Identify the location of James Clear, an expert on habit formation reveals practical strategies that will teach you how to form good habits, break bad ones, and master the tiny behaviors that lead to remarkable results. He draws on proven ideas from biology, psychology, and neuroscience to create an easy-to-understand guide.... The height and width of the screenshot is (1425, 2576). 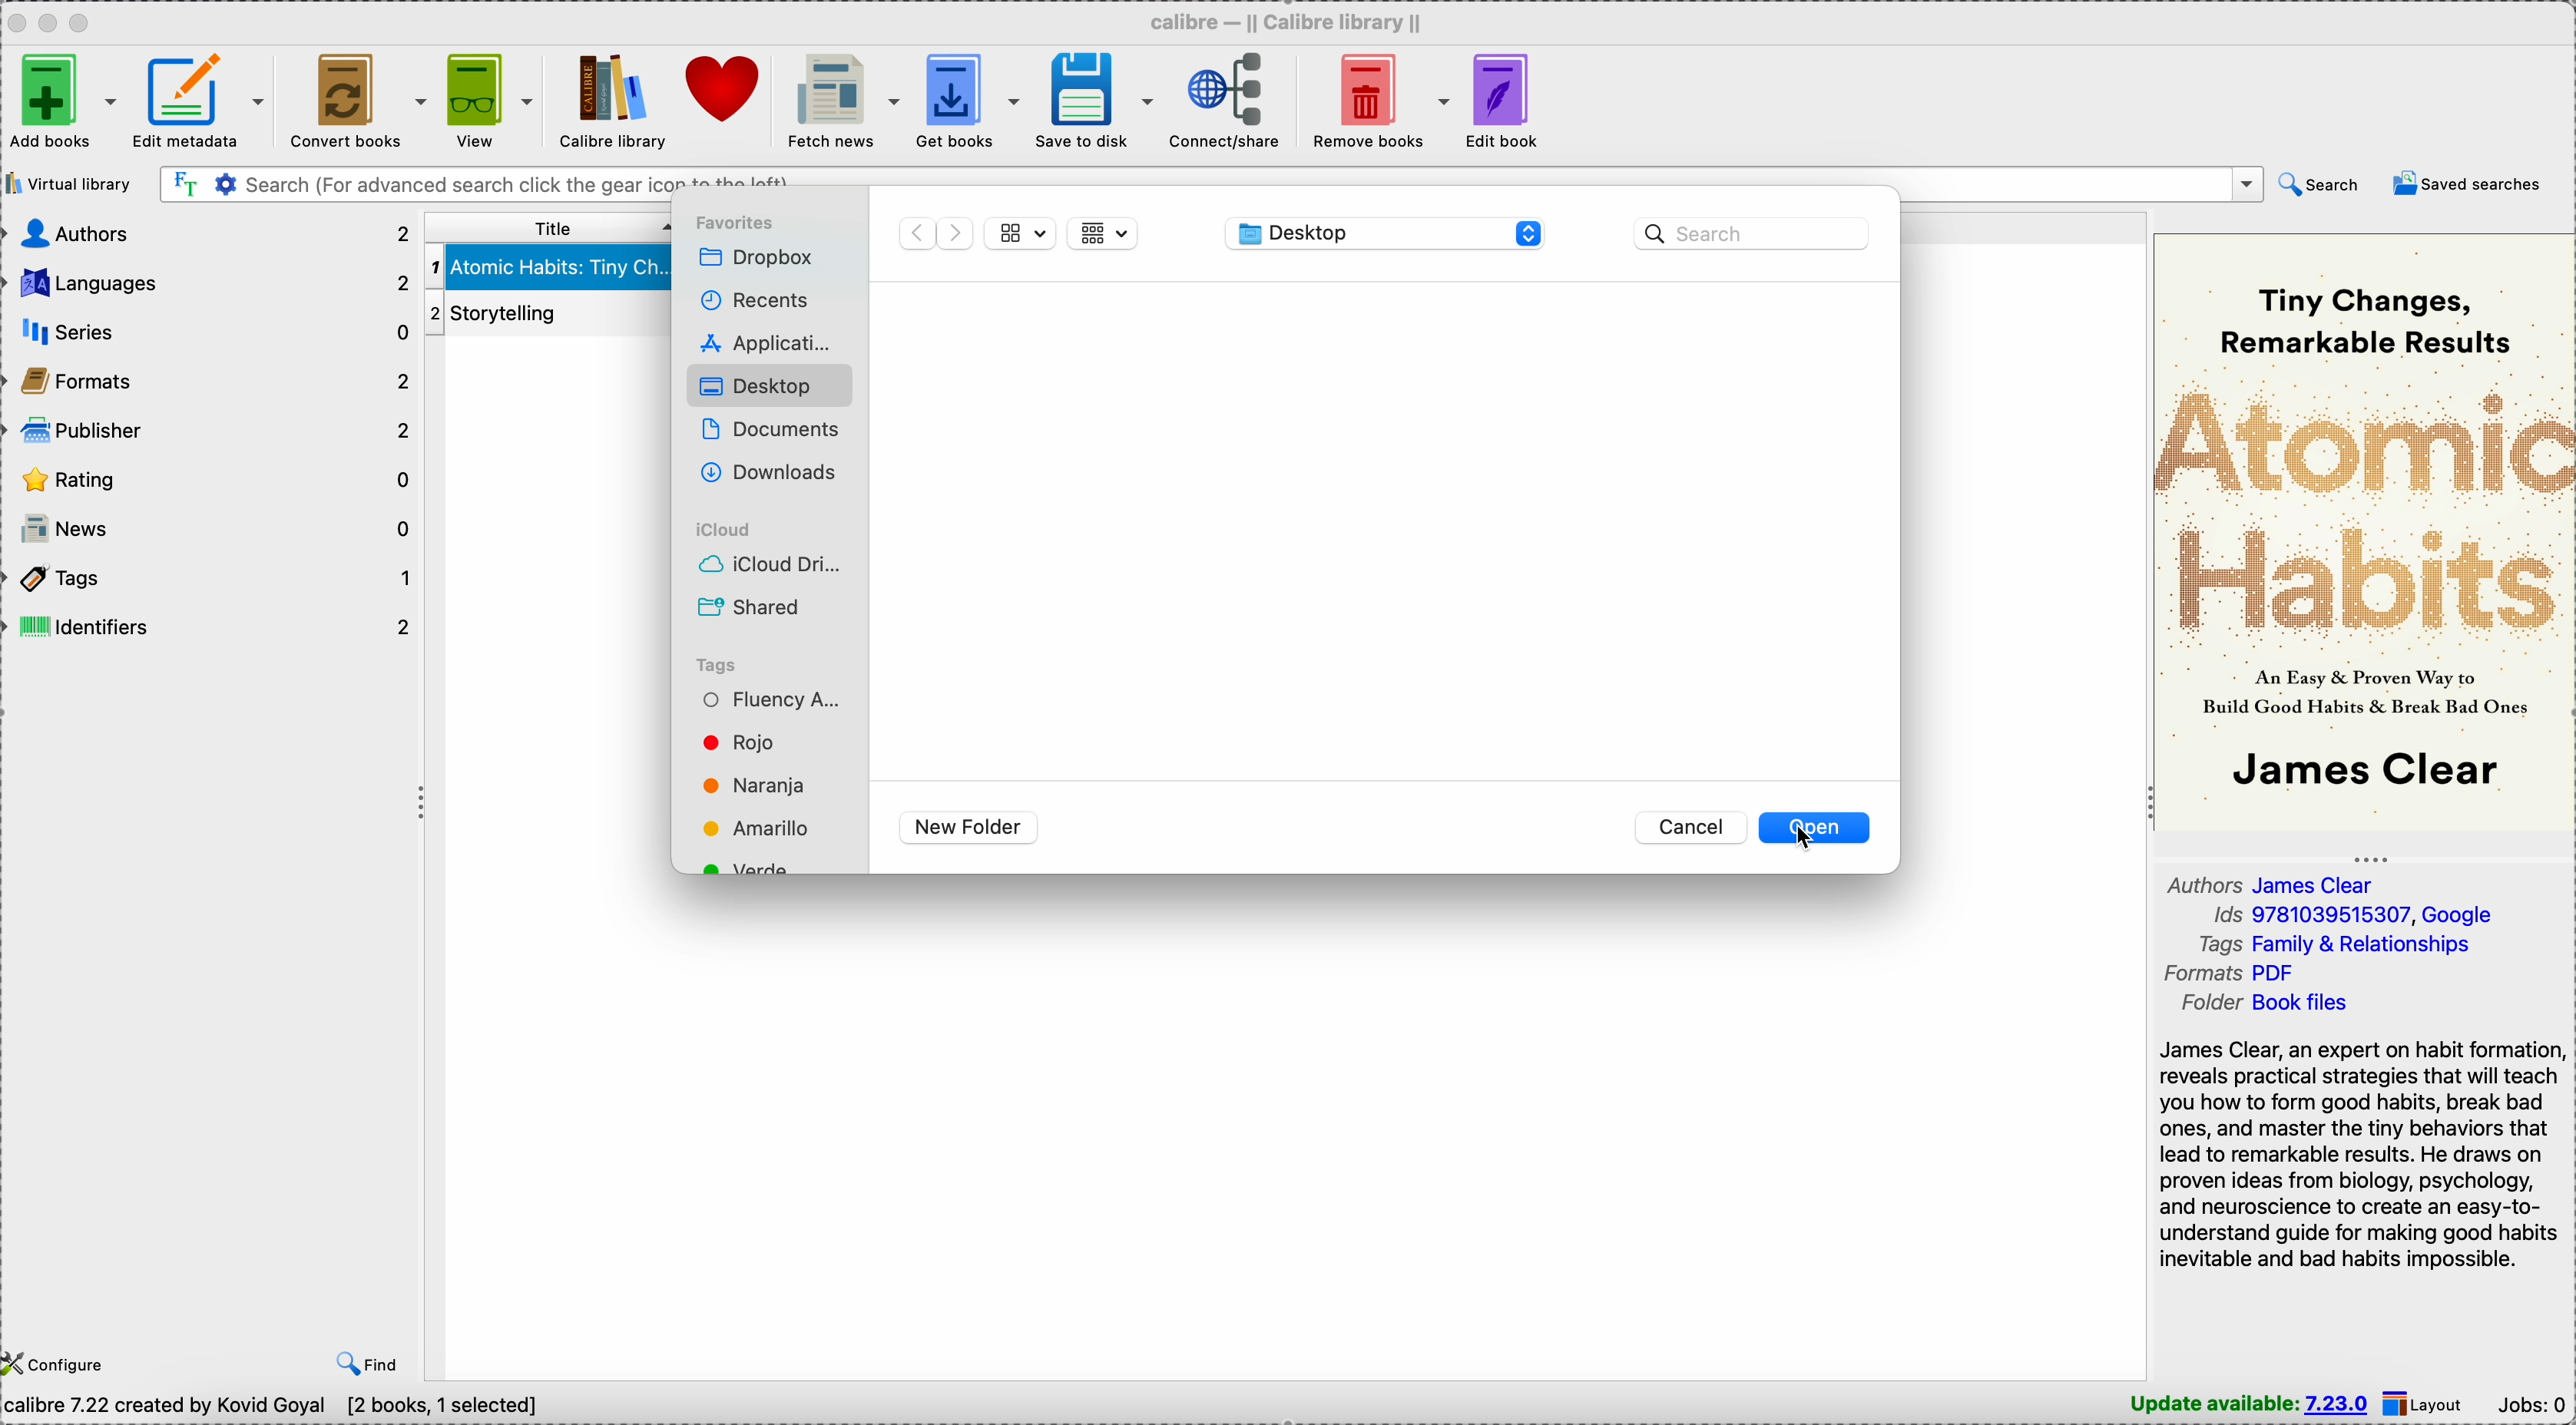
(2362, 1156).